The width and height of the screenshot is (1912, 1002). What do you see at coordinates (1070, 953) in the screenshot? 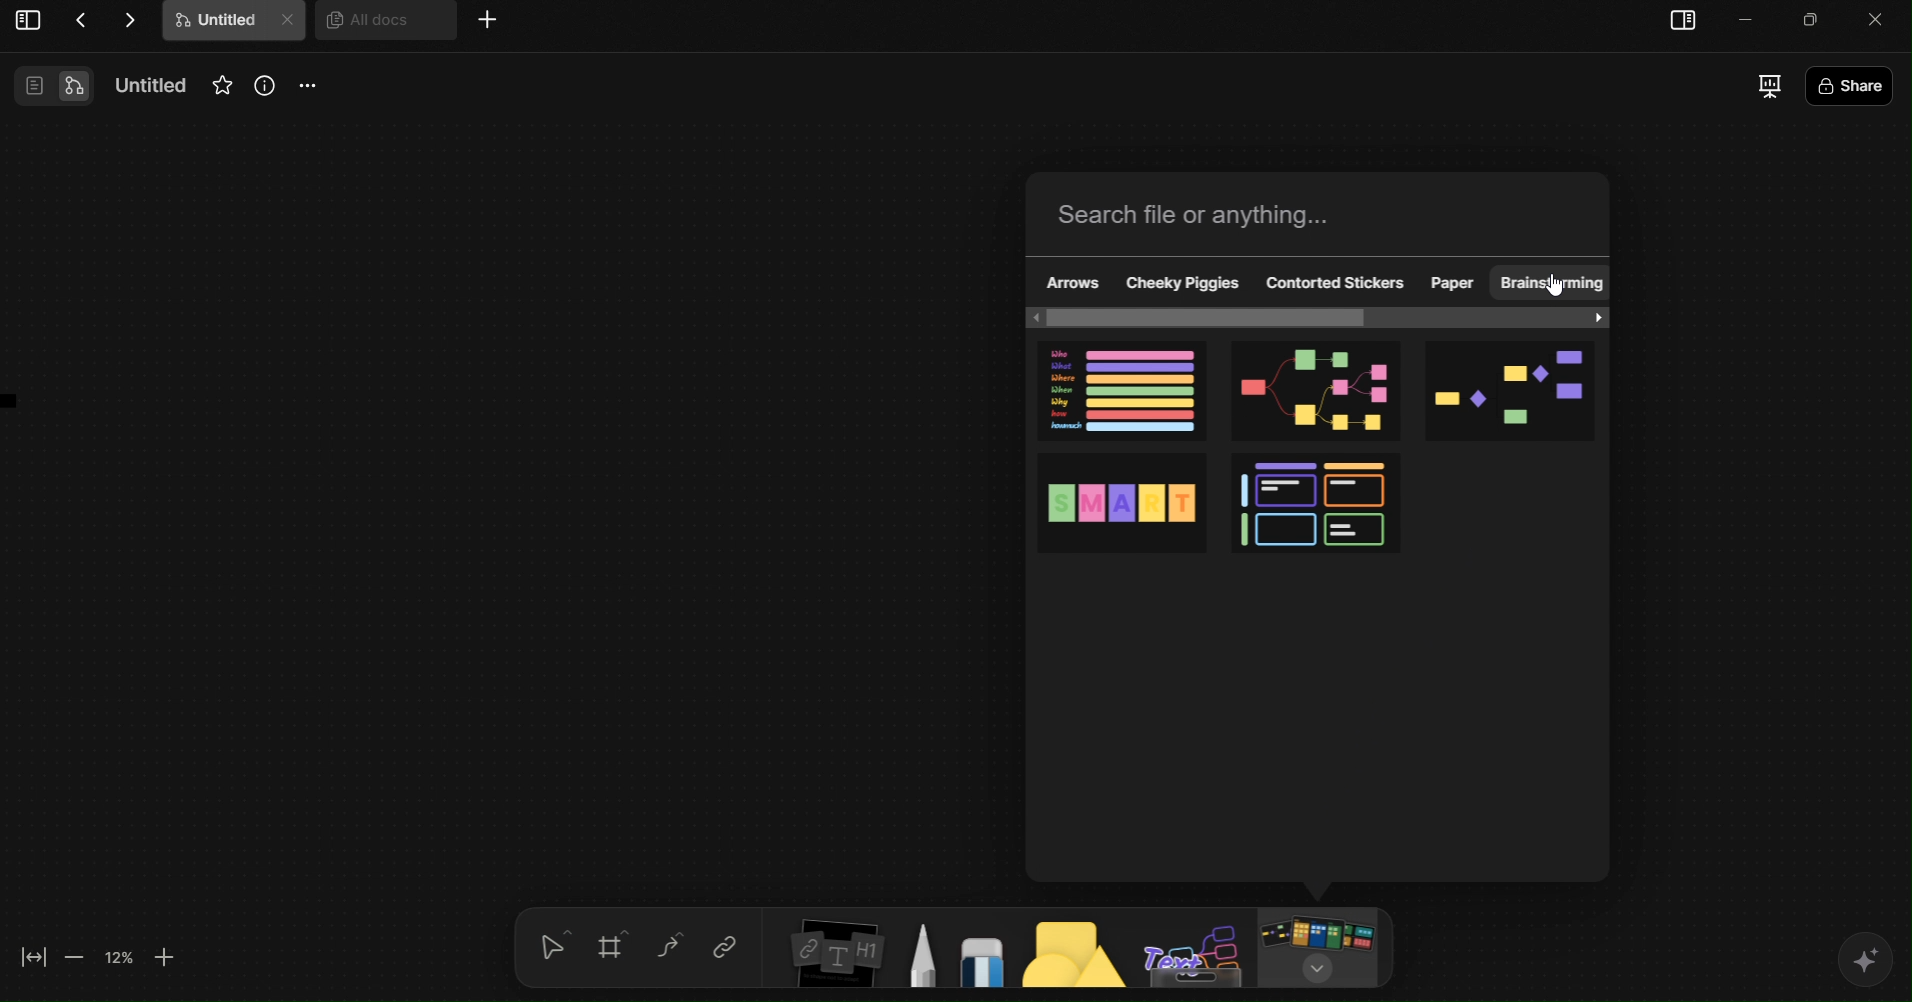
I see `Shapes tool` at bounding box center [1070, 953].